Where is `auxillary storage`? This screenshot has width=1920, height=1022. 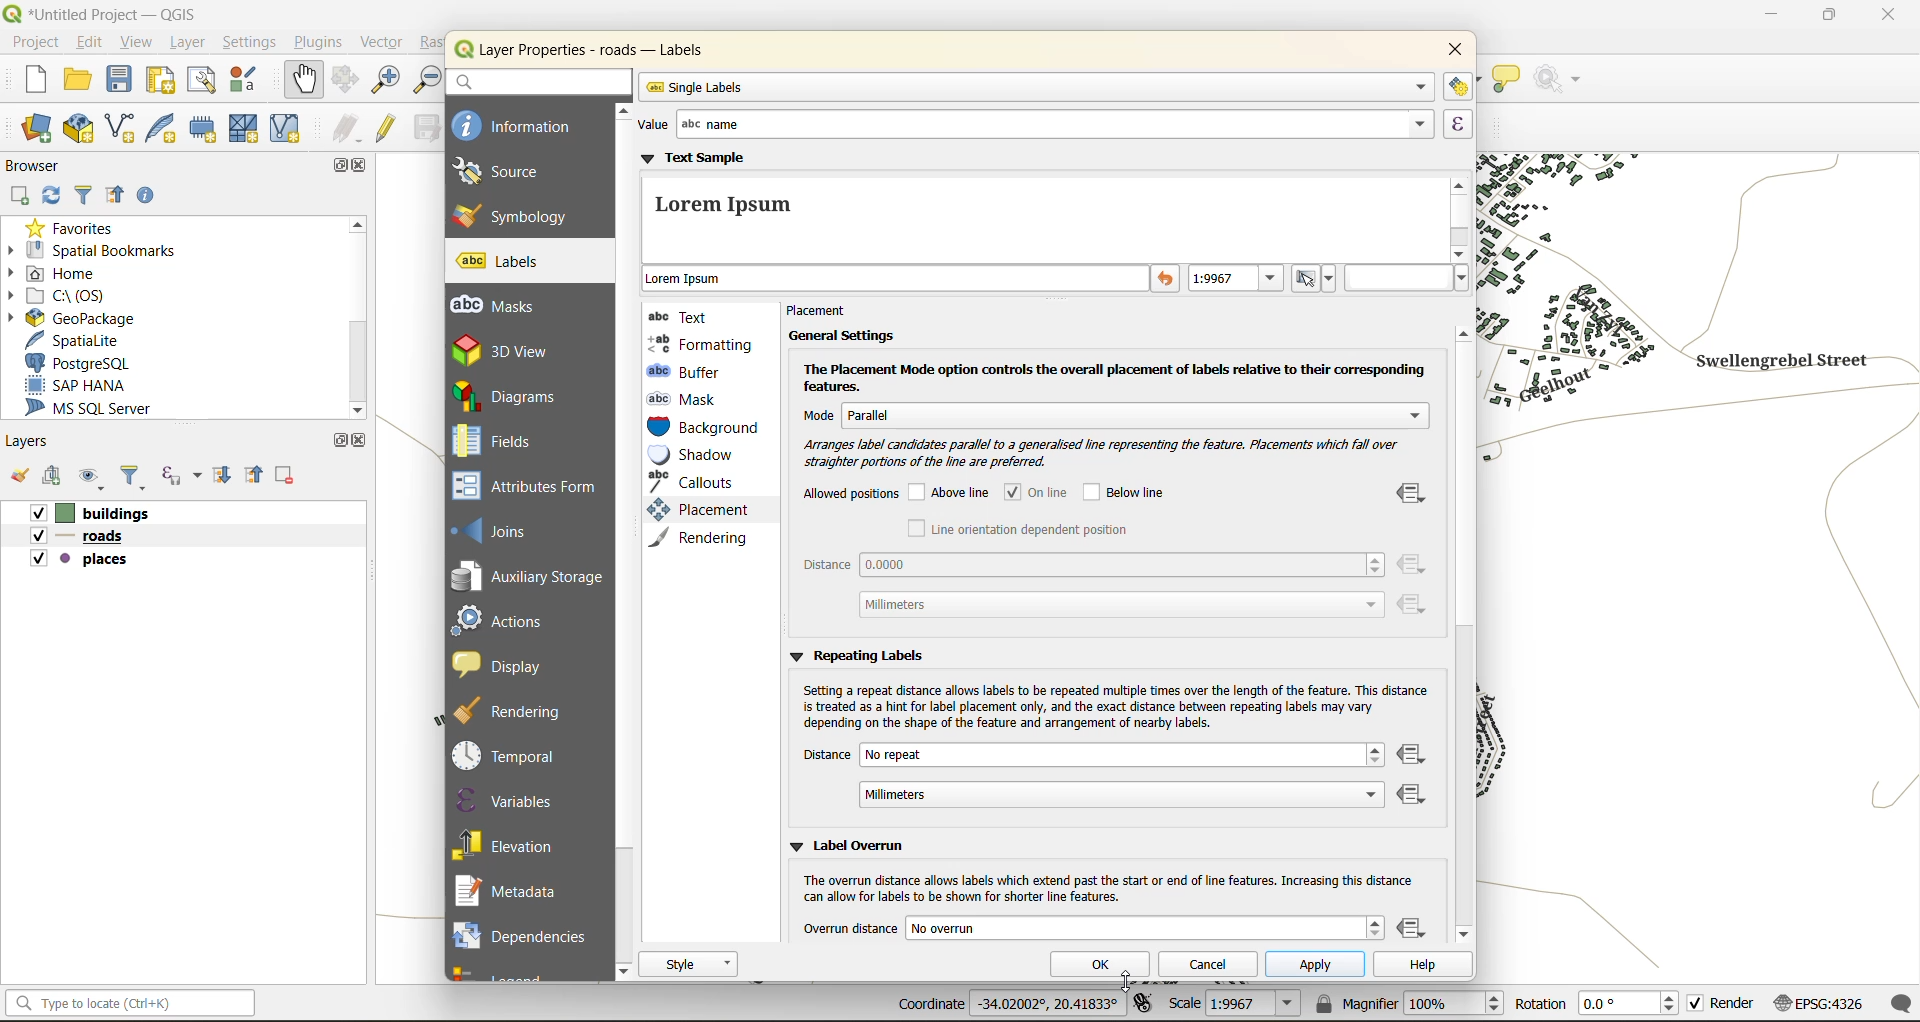
auxillary storage is located at coordinates (529, 580).